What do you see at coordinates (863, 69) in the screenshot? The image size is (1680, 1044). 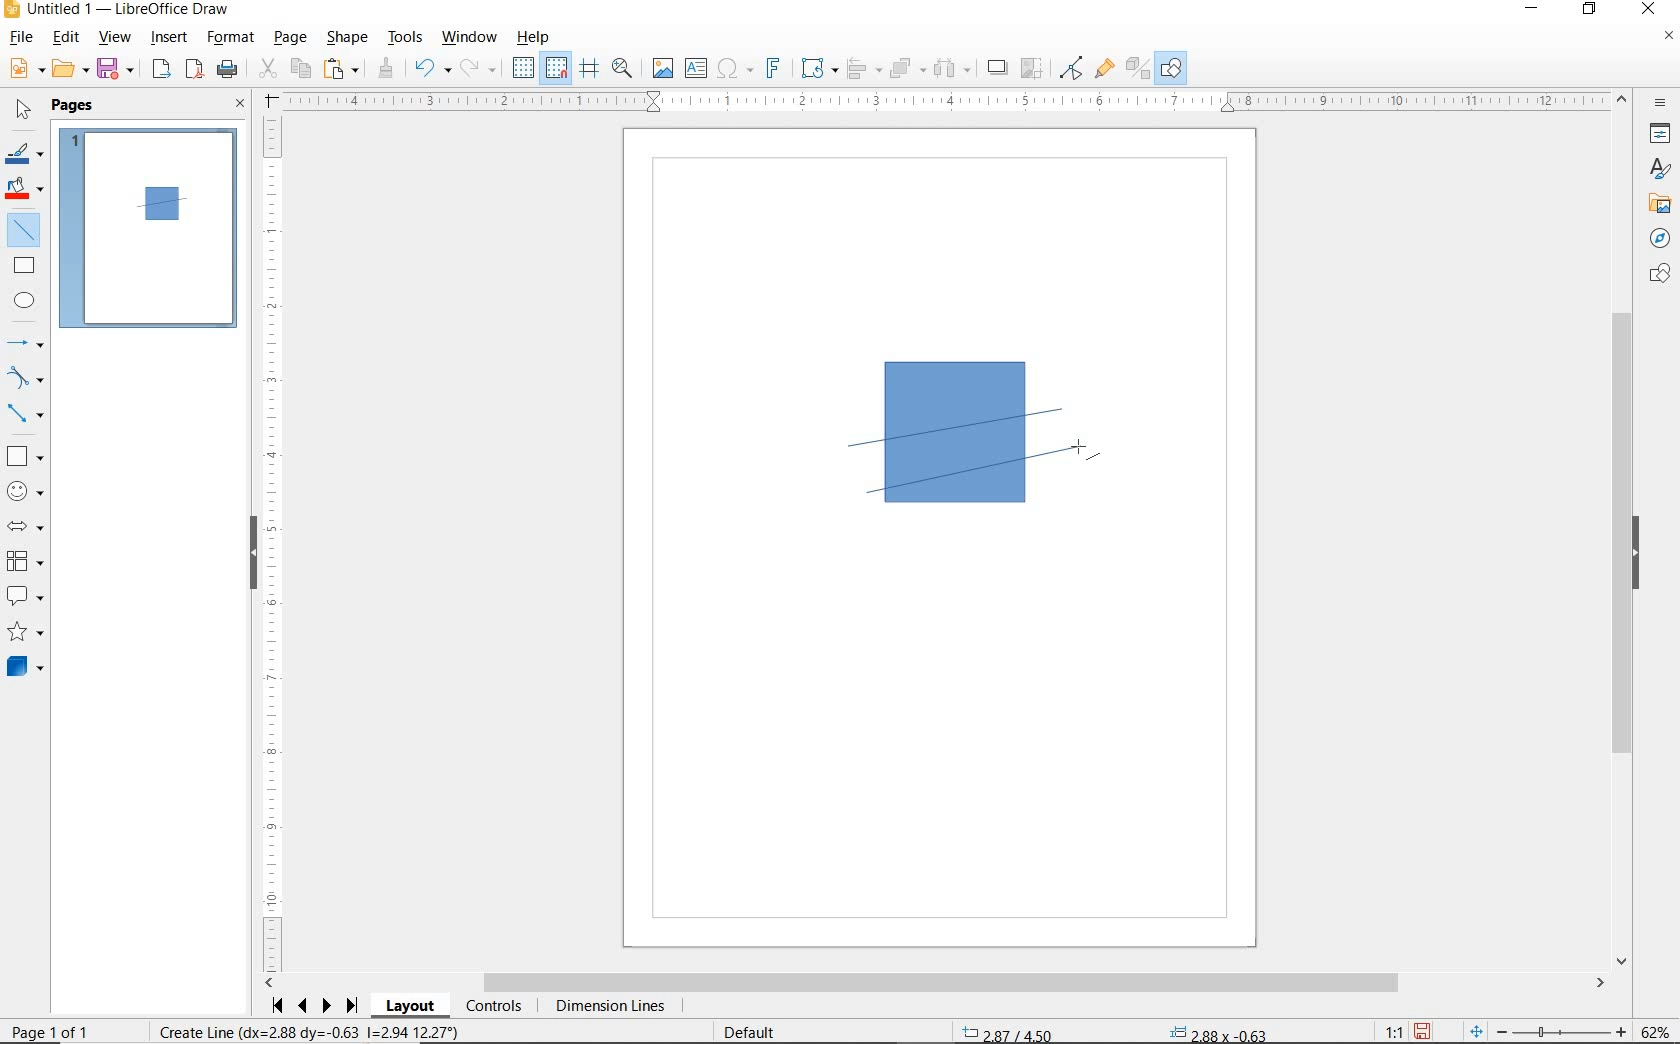 I see `ALIGN OBJECTS` at bounding box center [863, 69].